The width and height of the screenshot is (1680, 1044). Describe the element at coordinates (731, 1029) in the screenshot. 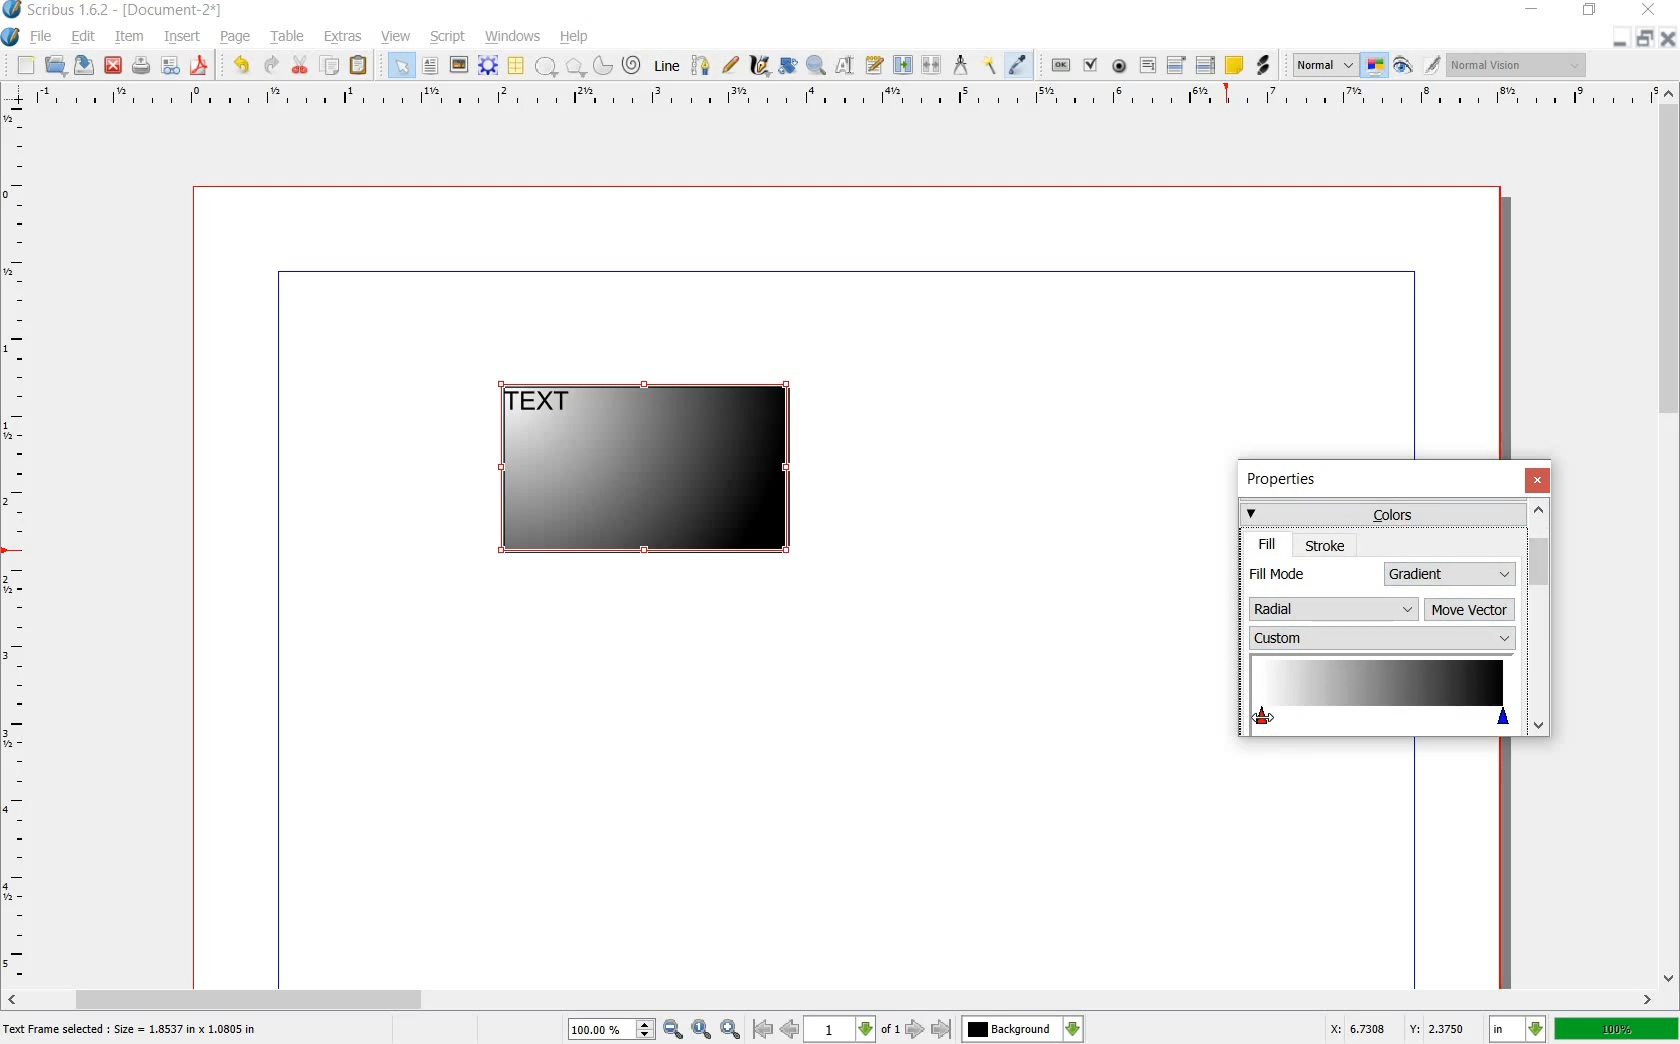

I see `zoom in` at that location.